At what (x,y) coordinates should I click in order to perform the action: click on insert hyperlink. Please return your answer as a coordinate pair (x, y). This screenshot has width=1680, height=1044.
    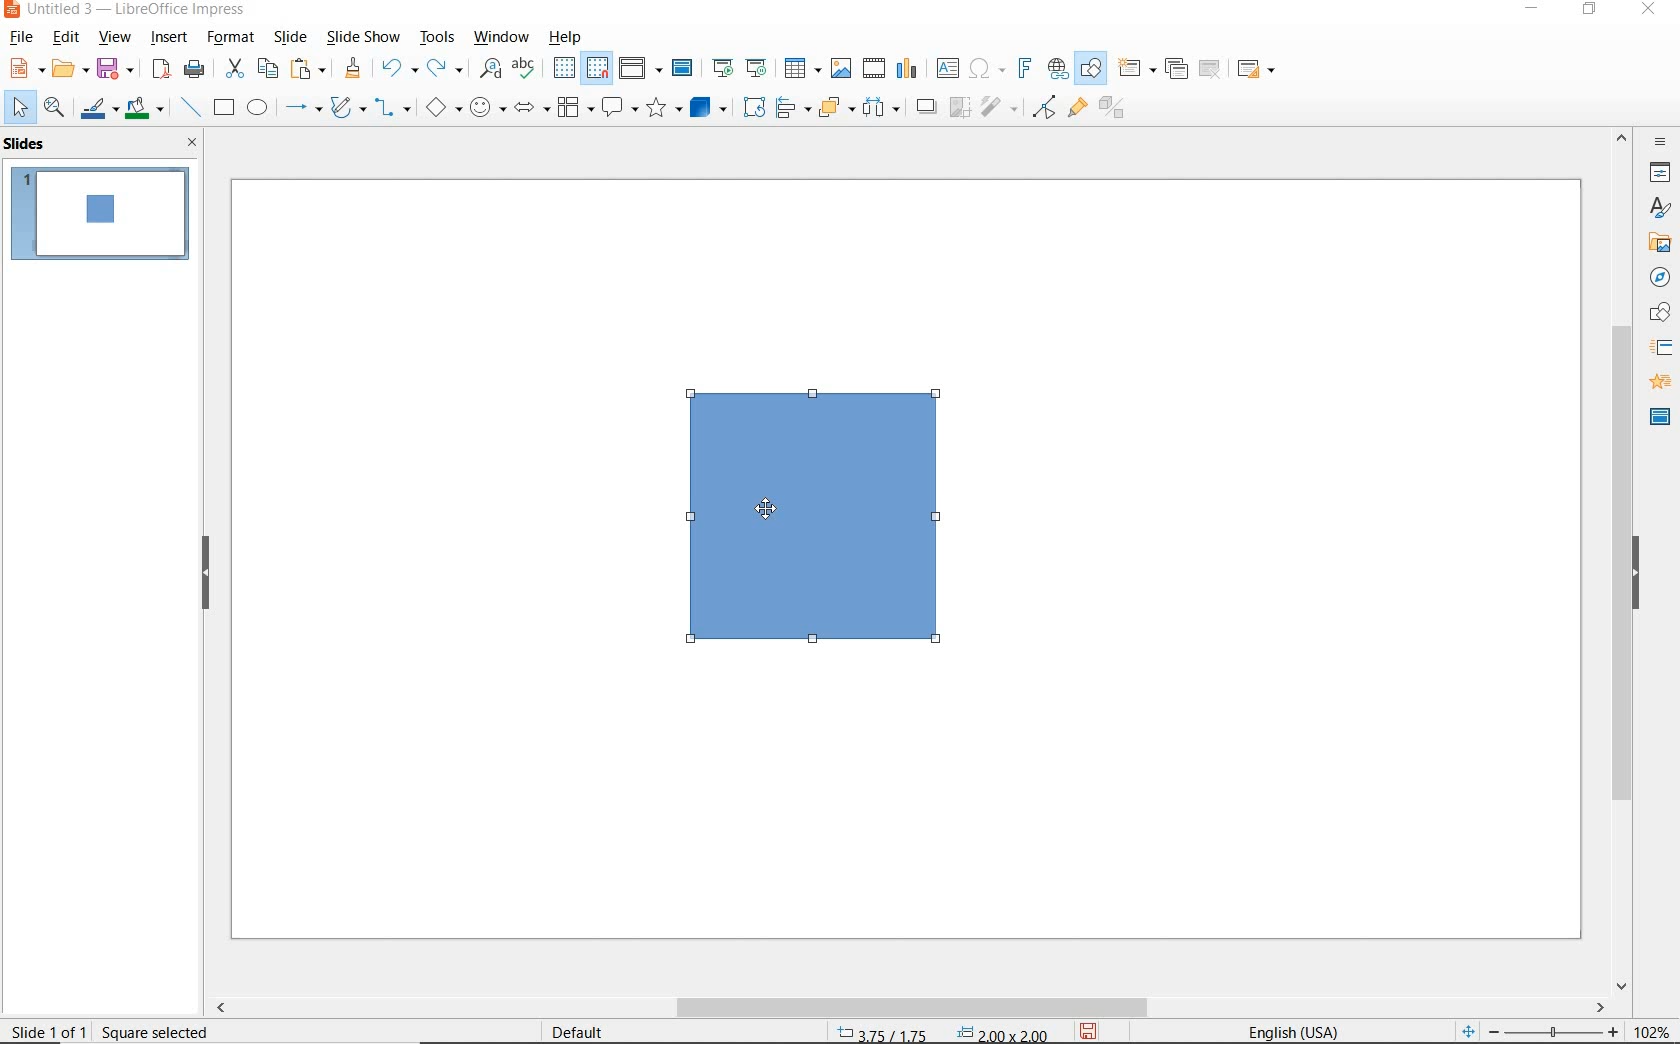
    Looking at the image, I should click on (1056, 67).